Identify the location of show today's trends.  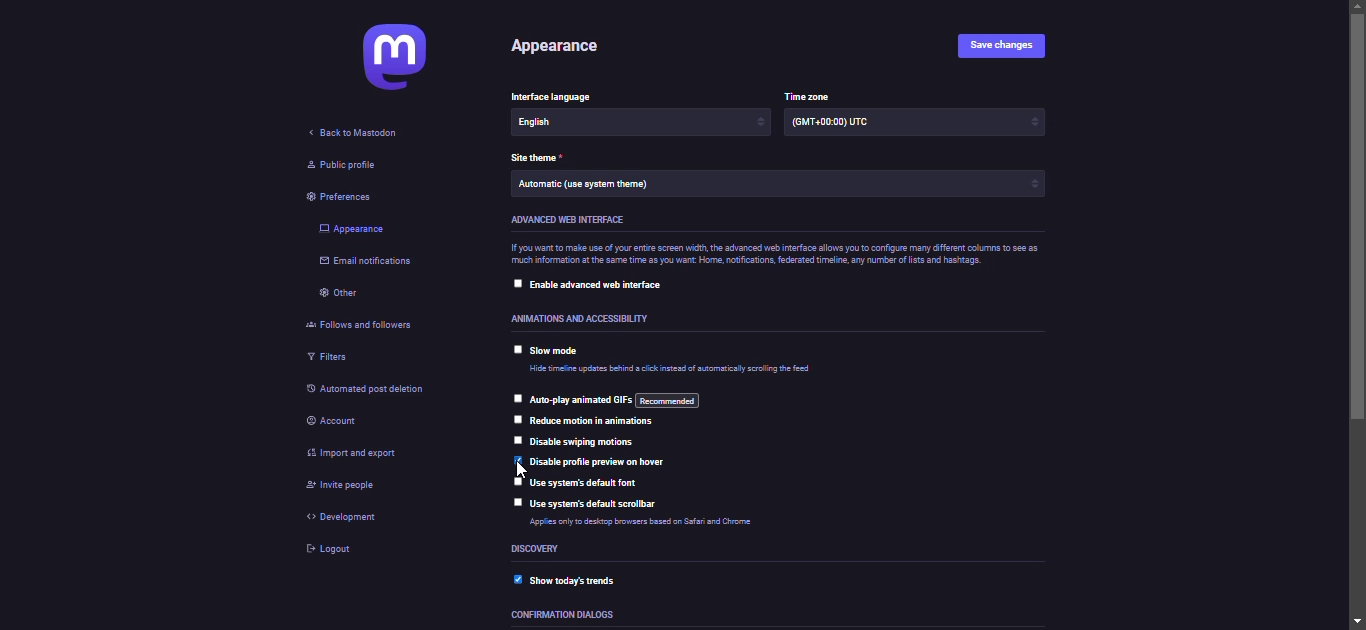
(584, 579).